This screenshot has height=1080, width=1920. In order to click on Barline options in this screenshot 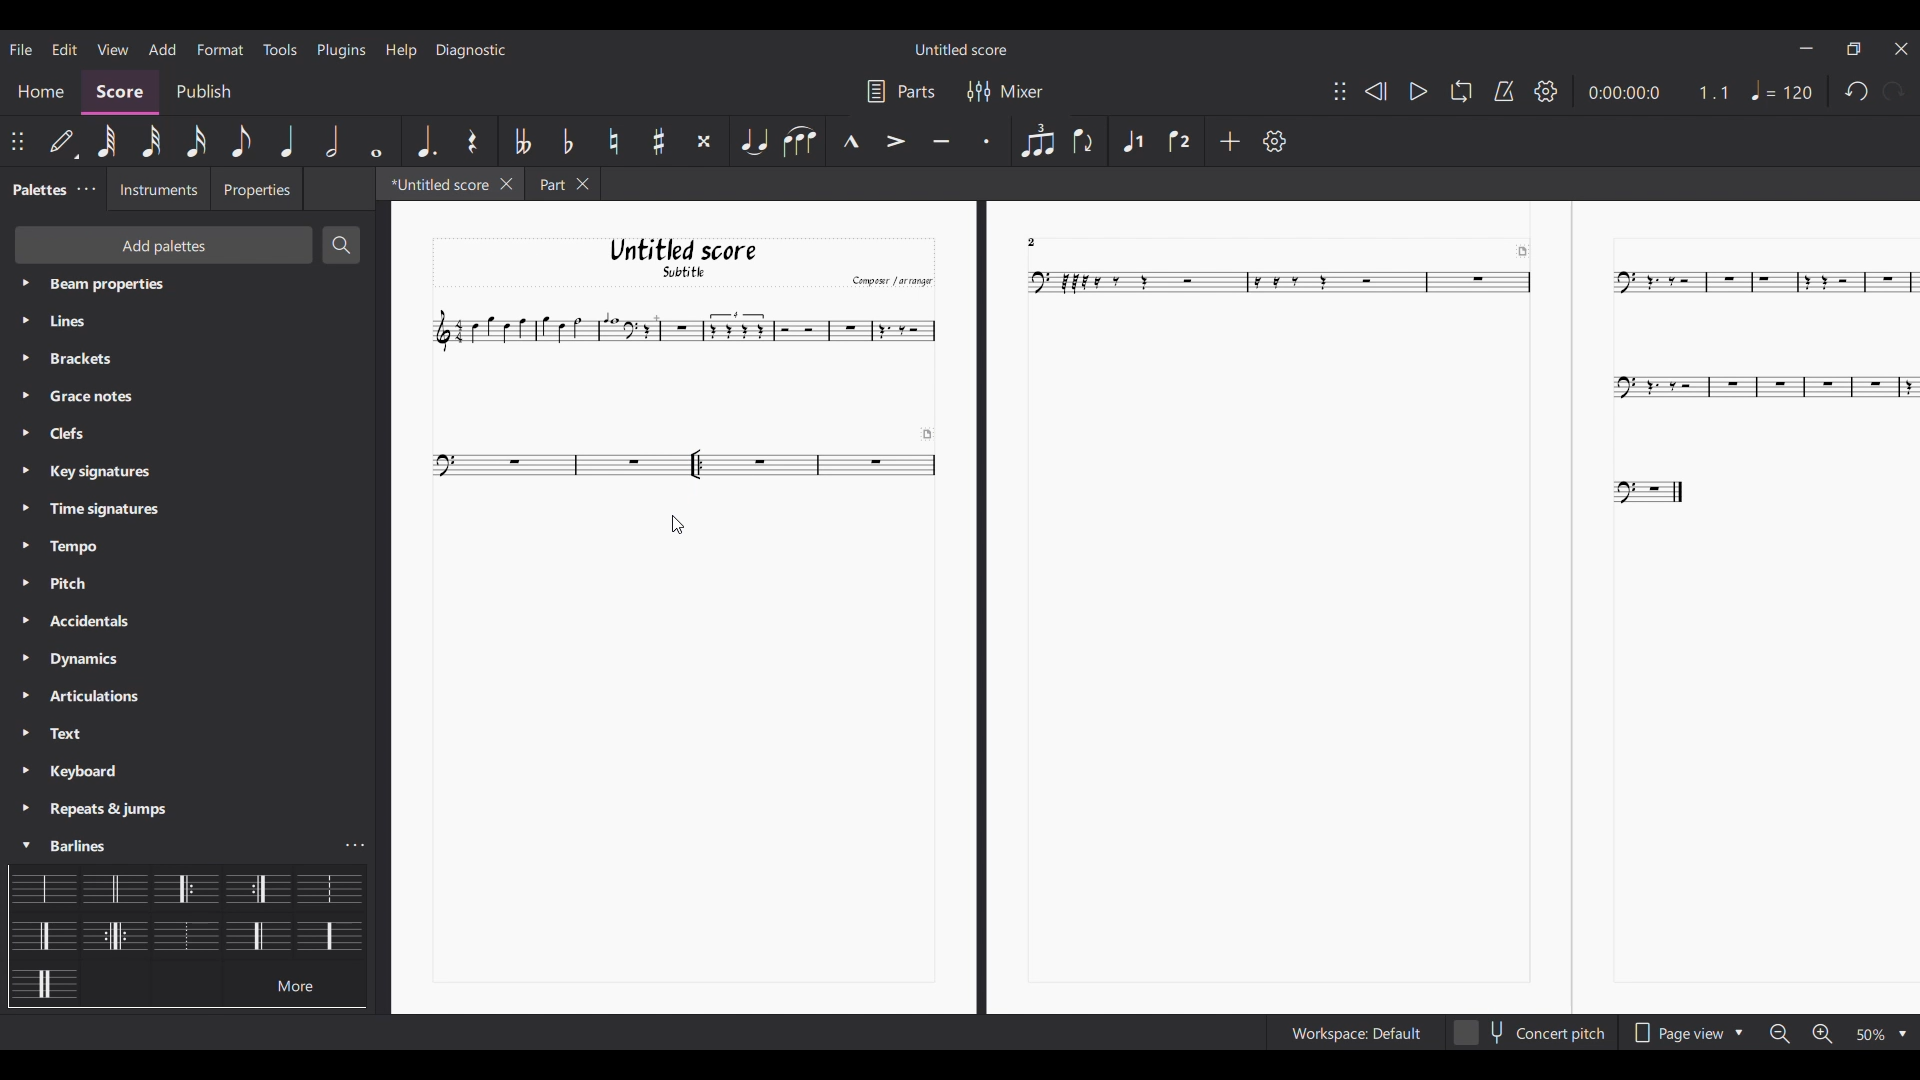, I will do `click(324, 934)`.